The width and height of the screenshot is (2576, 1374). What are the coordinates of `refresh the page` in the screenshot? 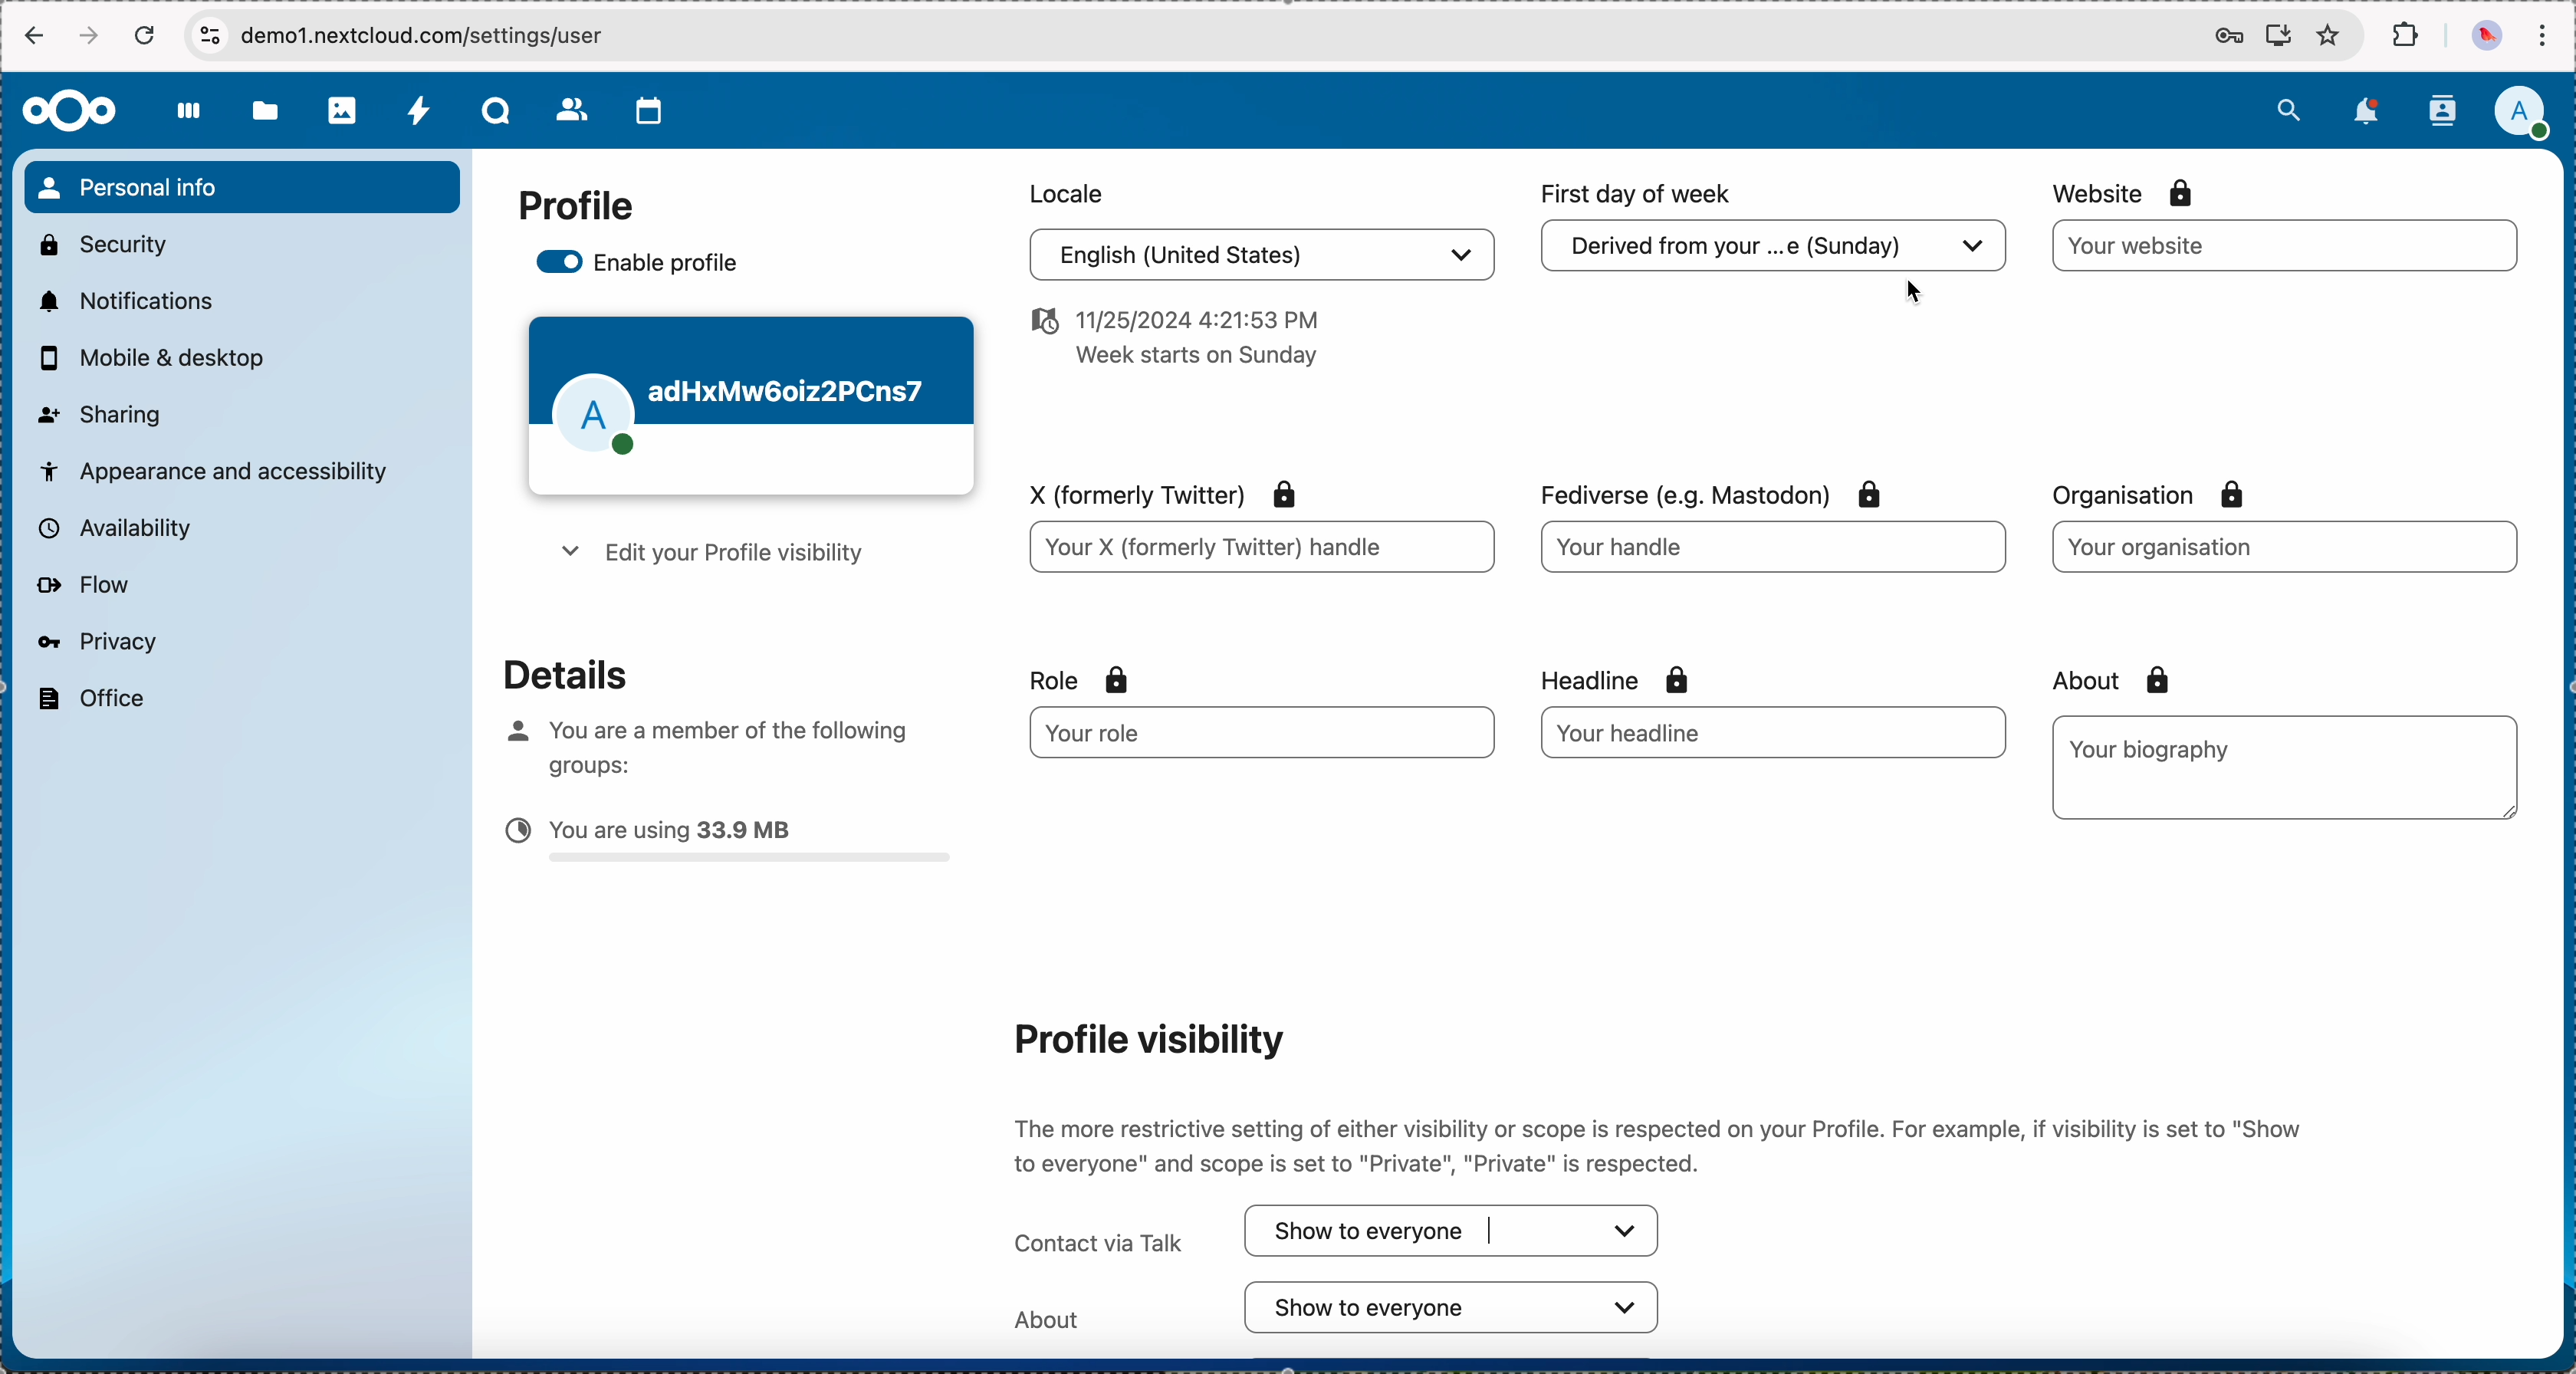 It's located at (146, 35).